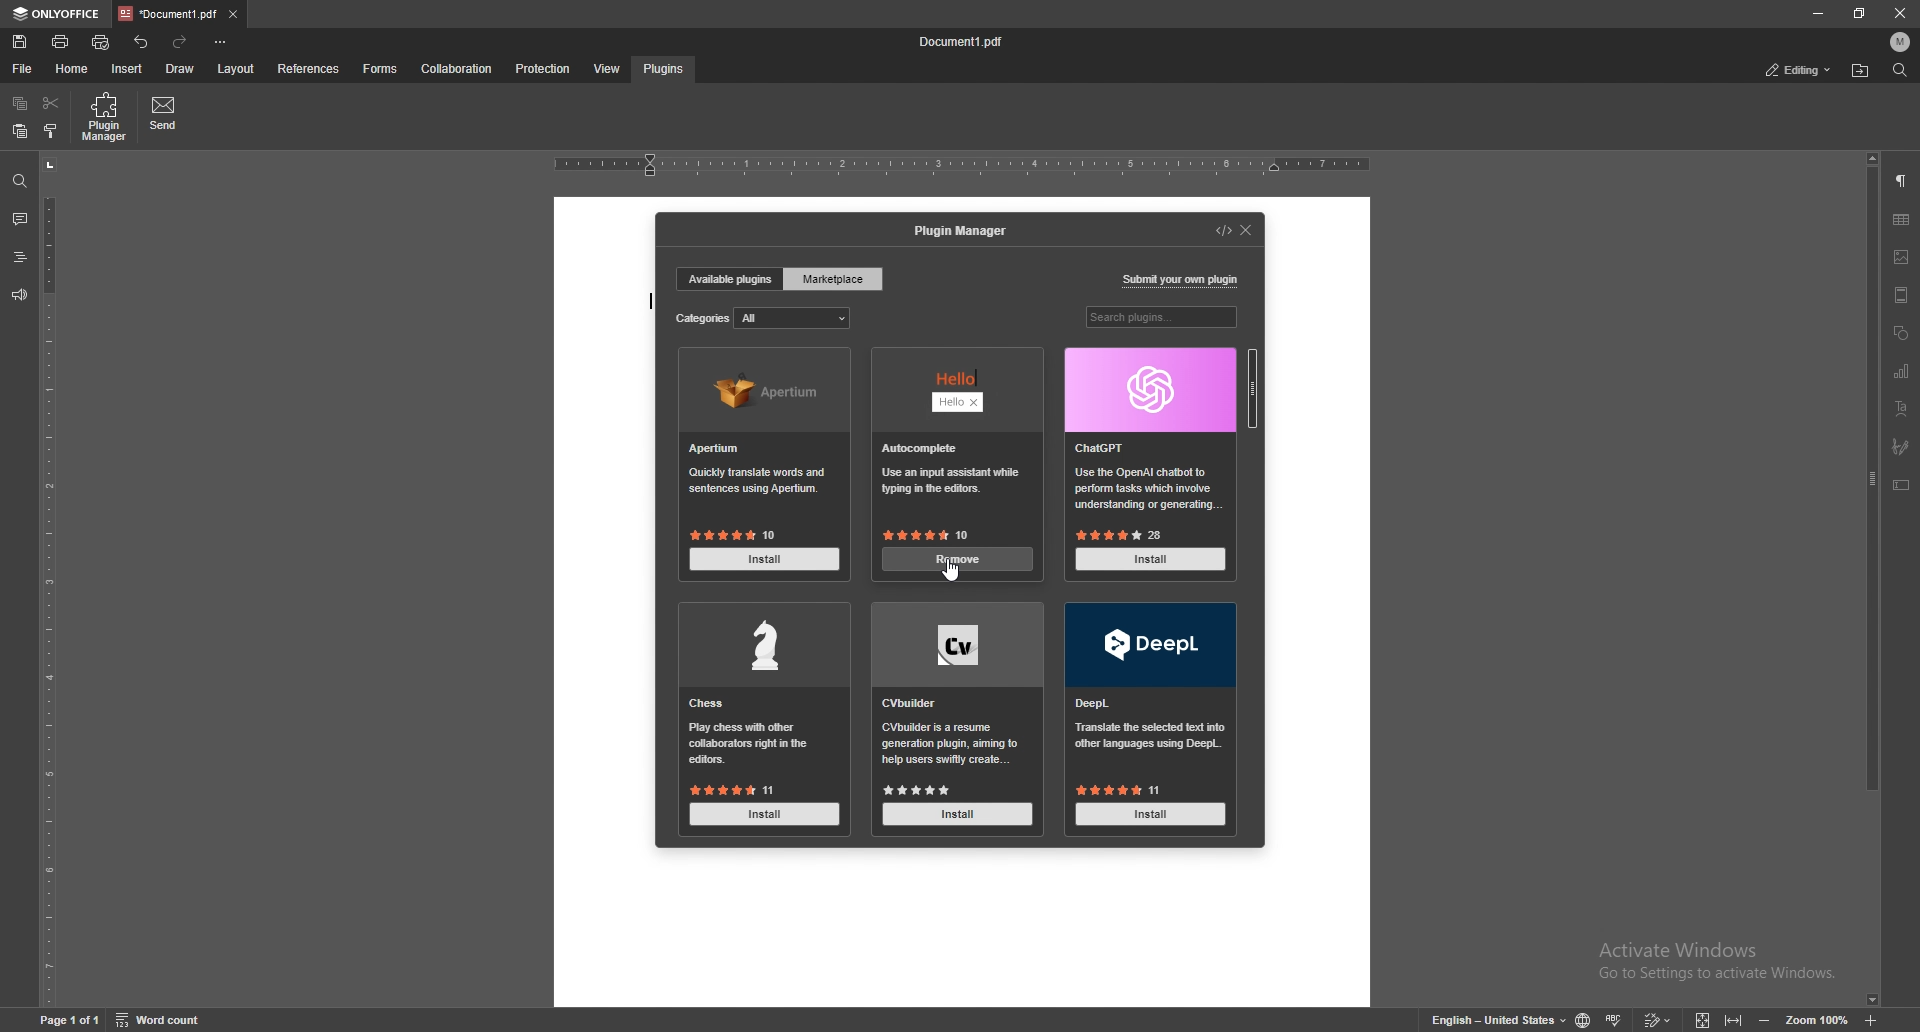 The width and height of the screenshot is (1920, 1032). I want to click on hello, so click(961, 444).